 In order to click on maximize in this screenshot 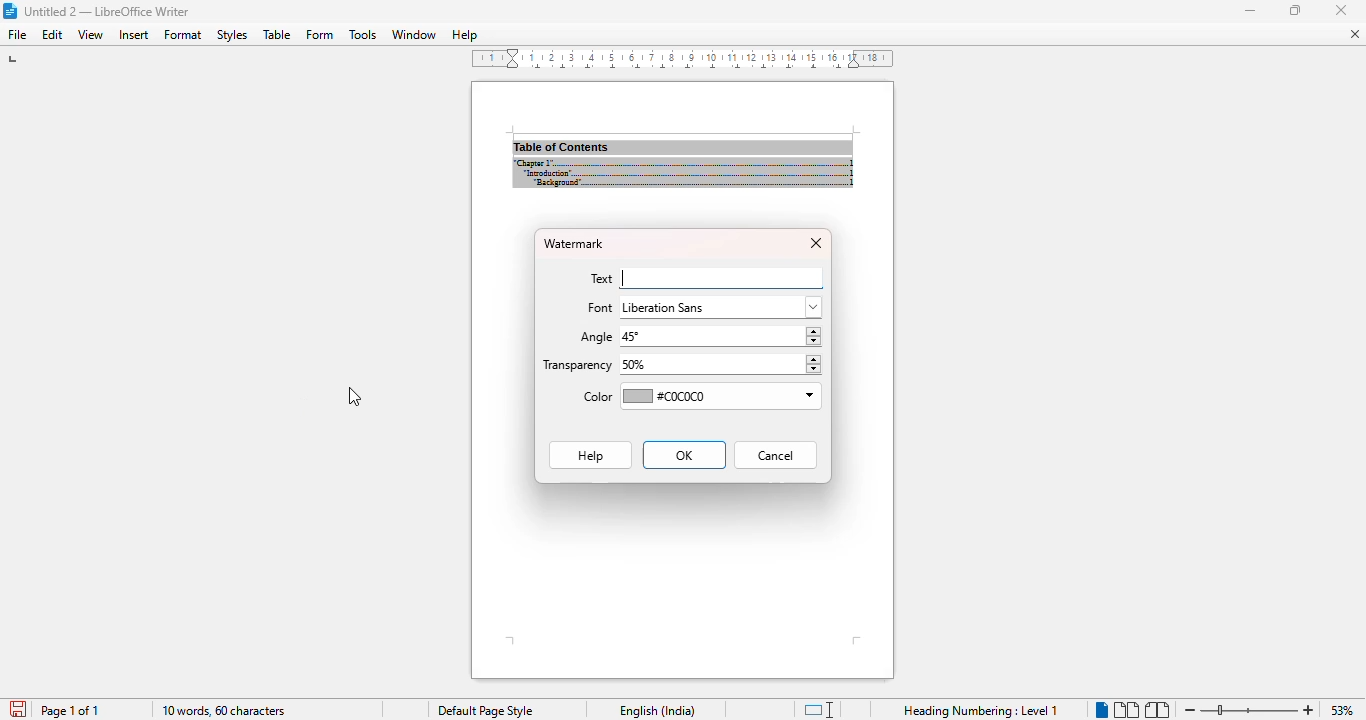, I will do `click(1297, 11)`.